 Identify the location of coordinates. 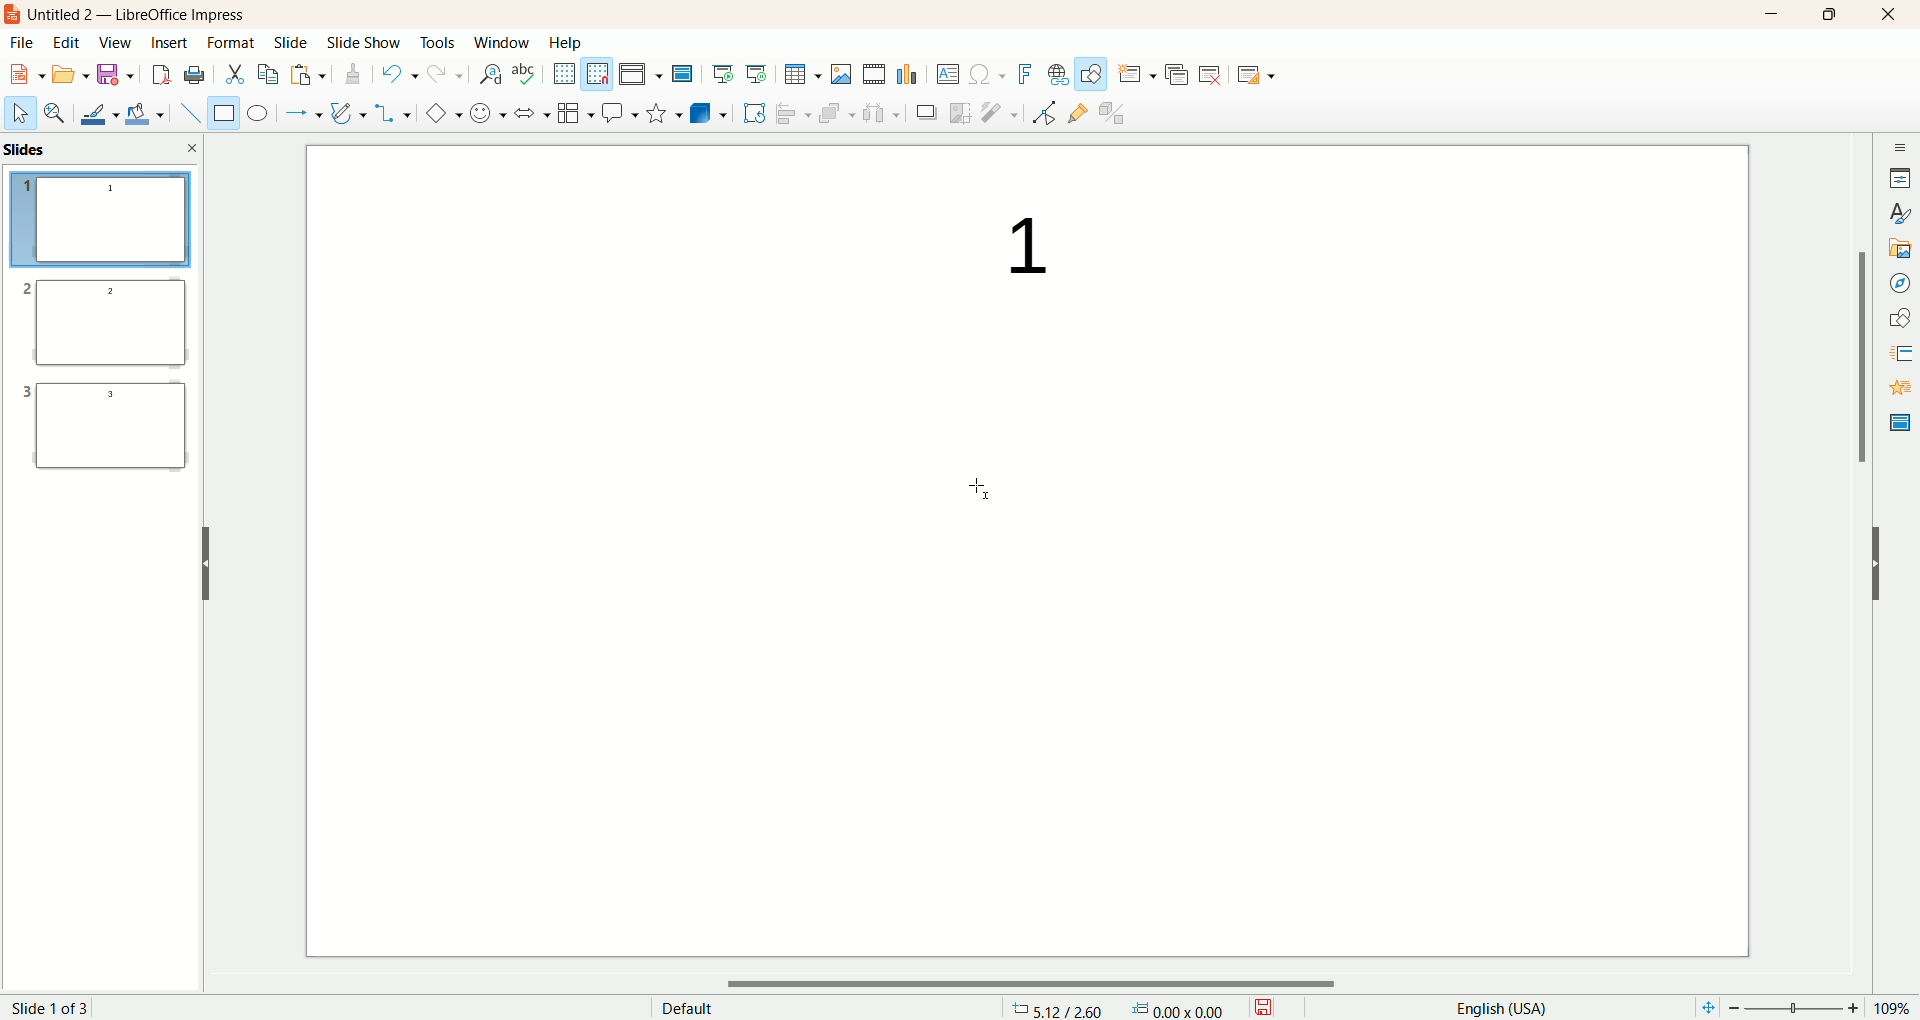
(1058, 1008).